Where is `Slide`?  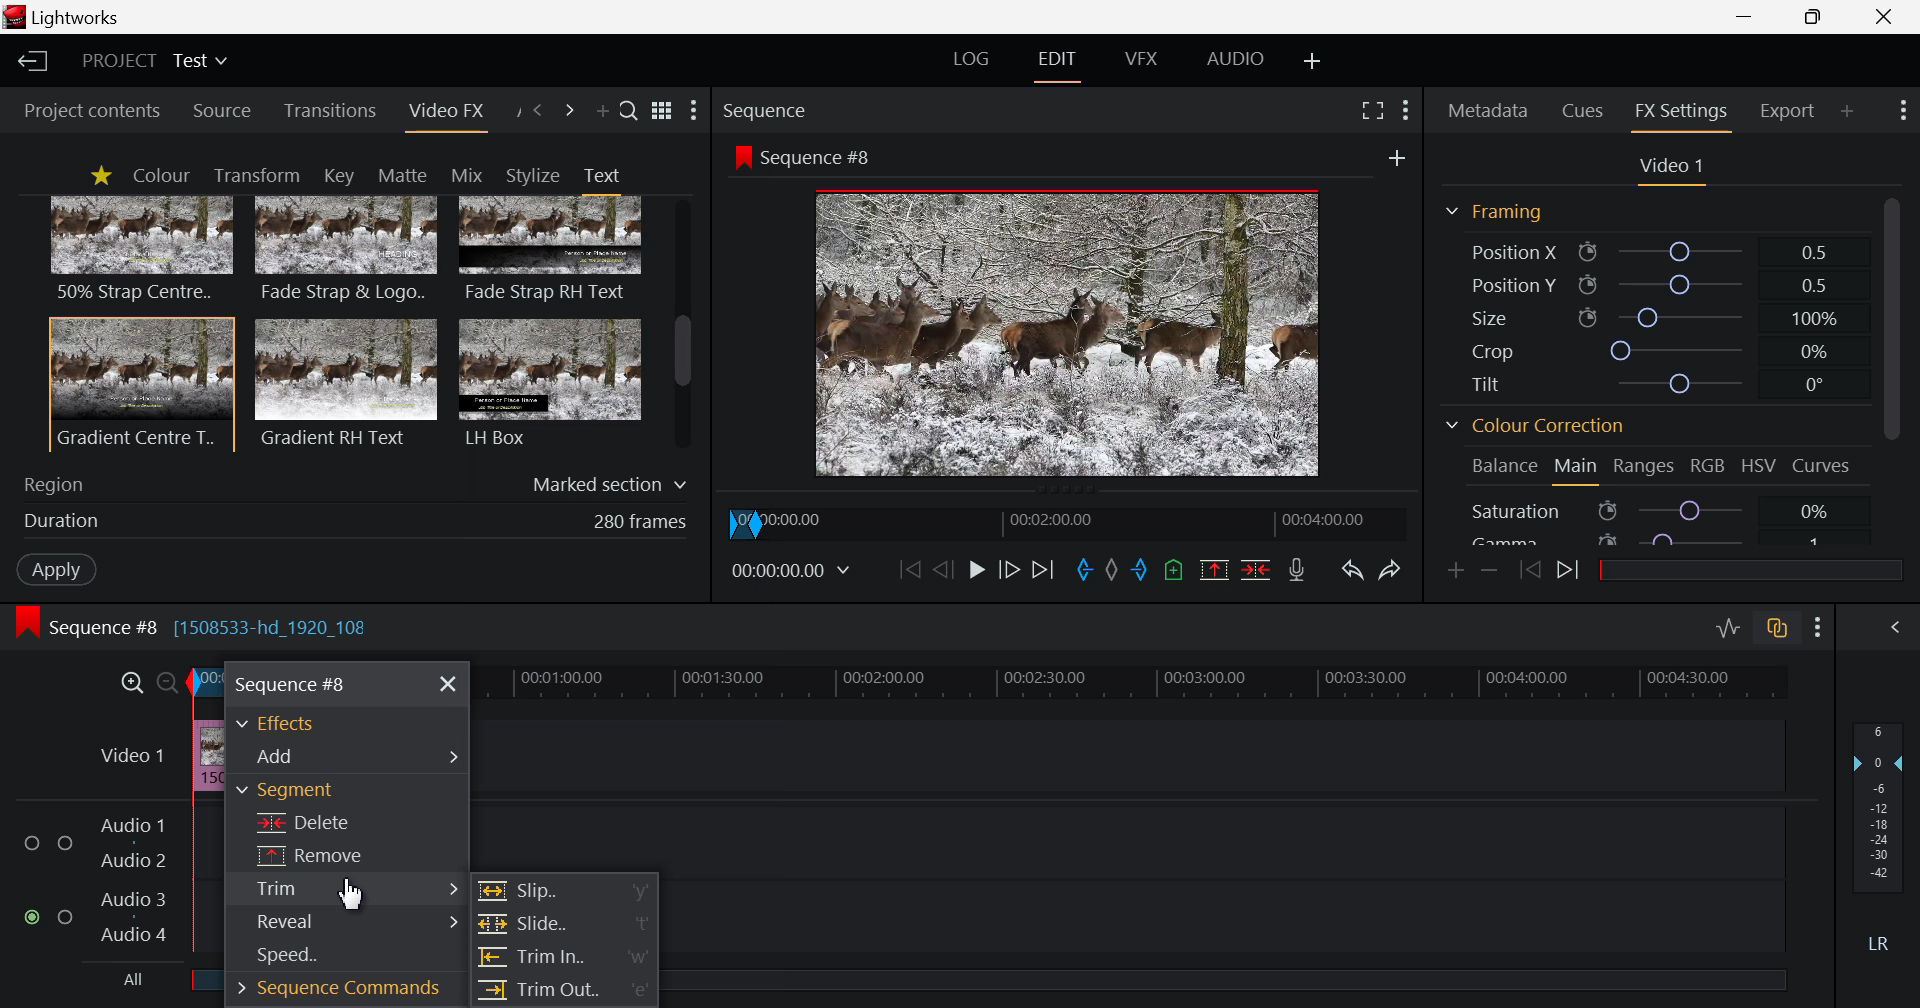
Slide is located at coordinates (563, 924).